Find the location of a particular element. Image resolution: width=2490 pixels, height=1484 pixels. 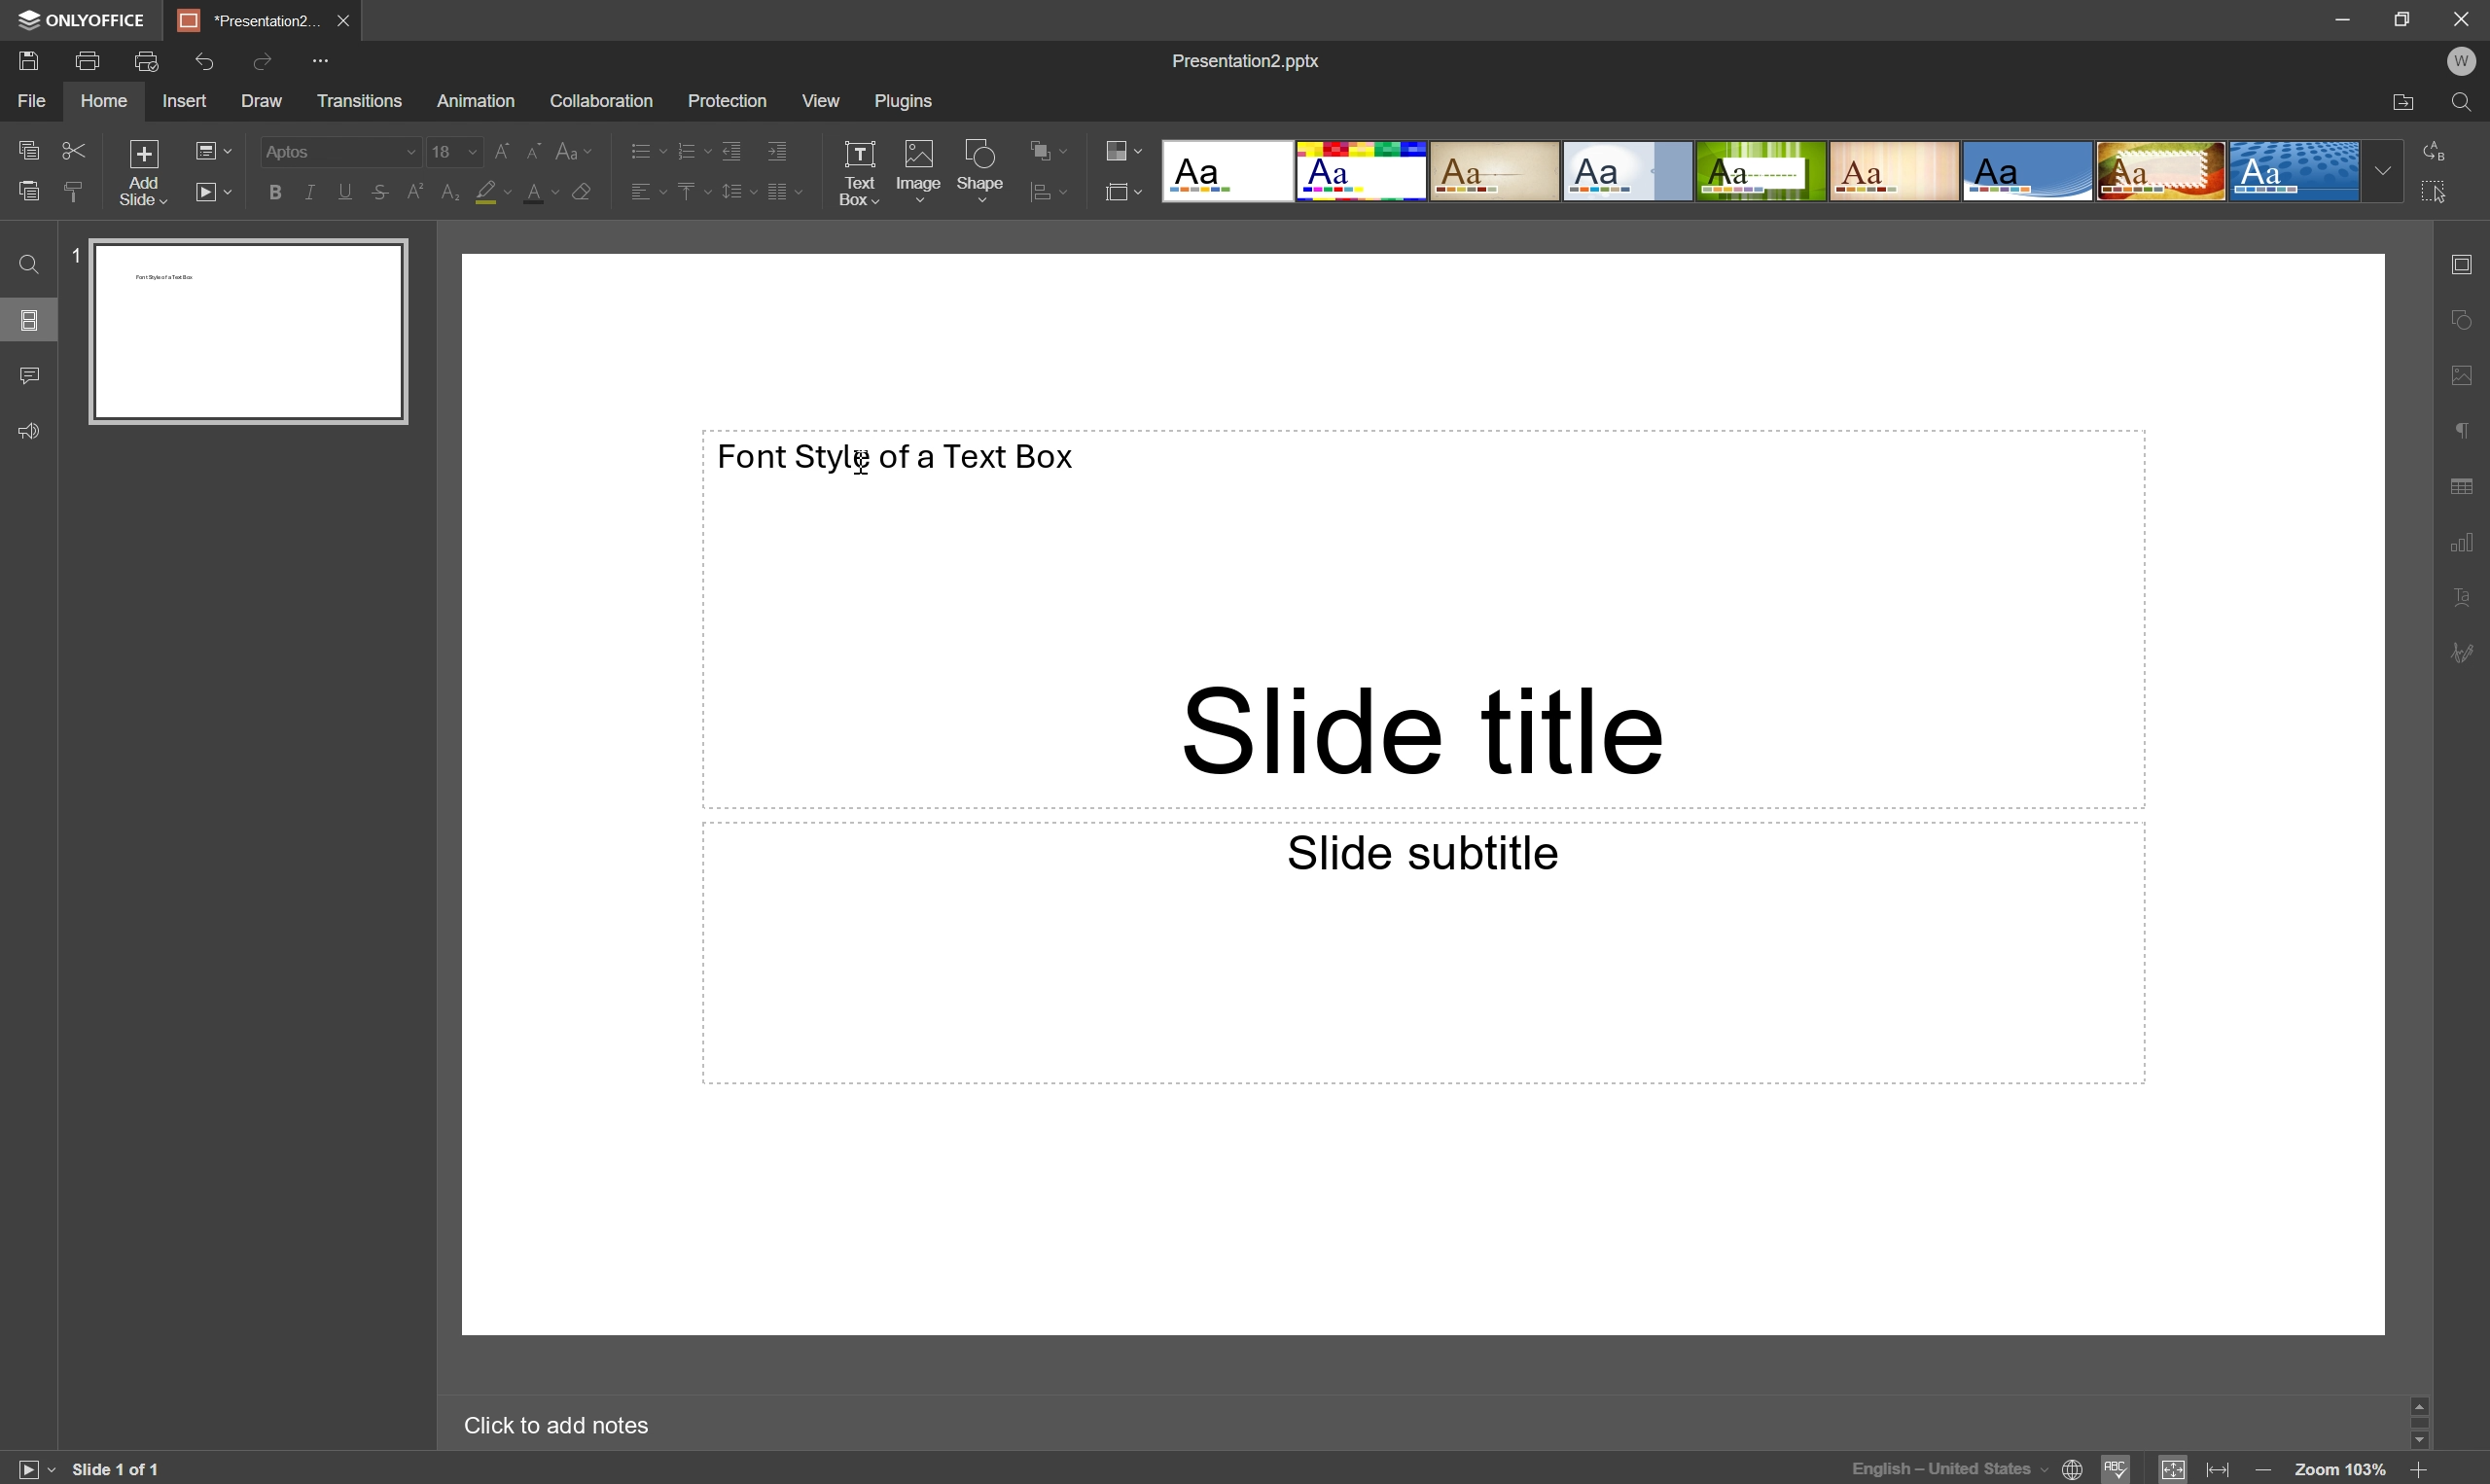

Collaboration is located at coordinates (604, 96).